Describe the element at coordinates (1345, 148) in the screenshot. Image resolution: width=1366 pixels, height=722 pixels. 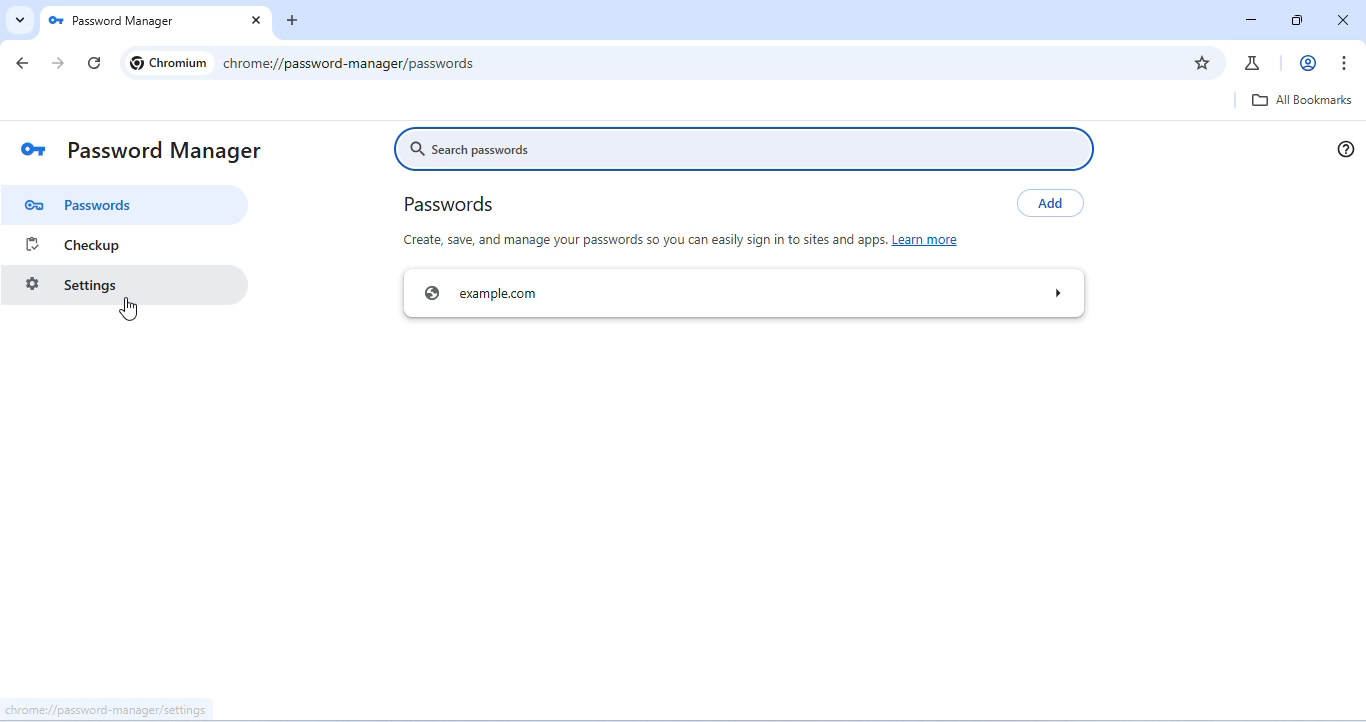
I see `help` at that location.